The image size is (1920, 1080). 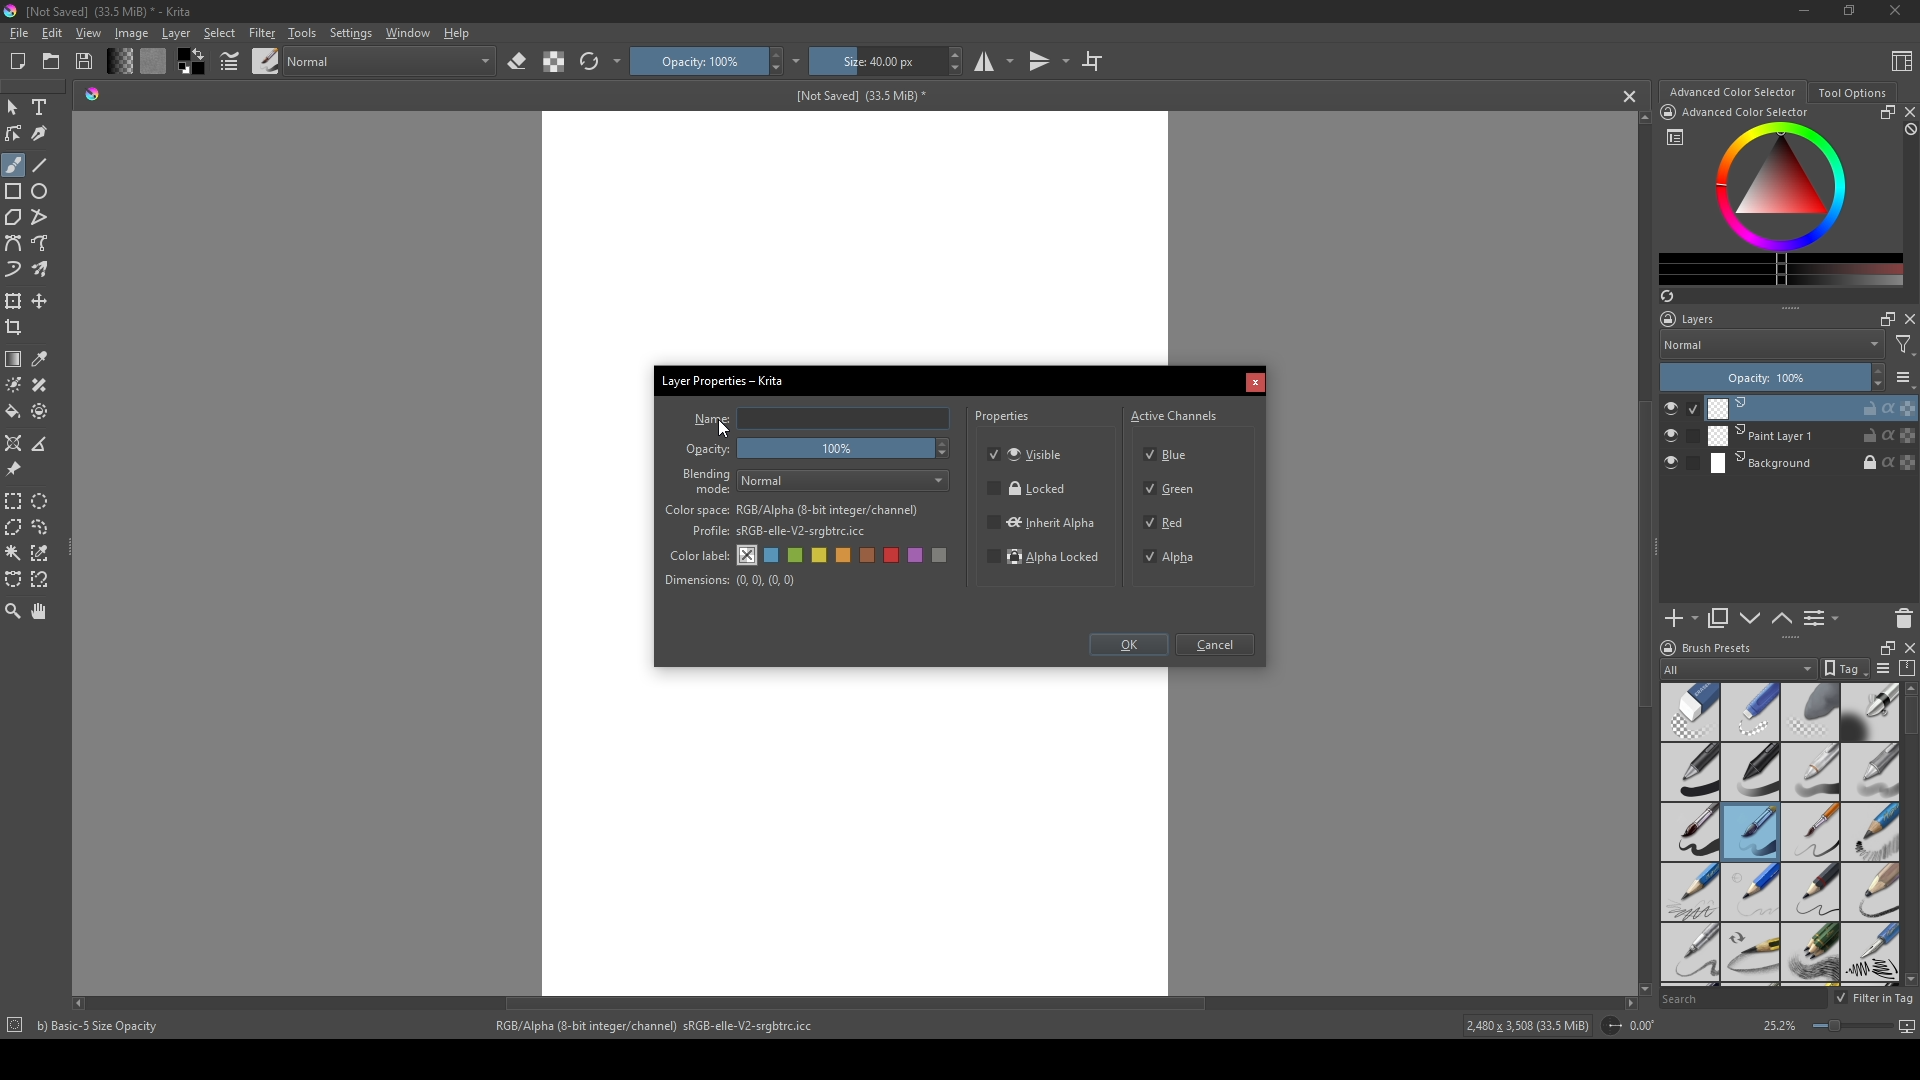 I want to click on scroll down, so click(x=1641, y=986).